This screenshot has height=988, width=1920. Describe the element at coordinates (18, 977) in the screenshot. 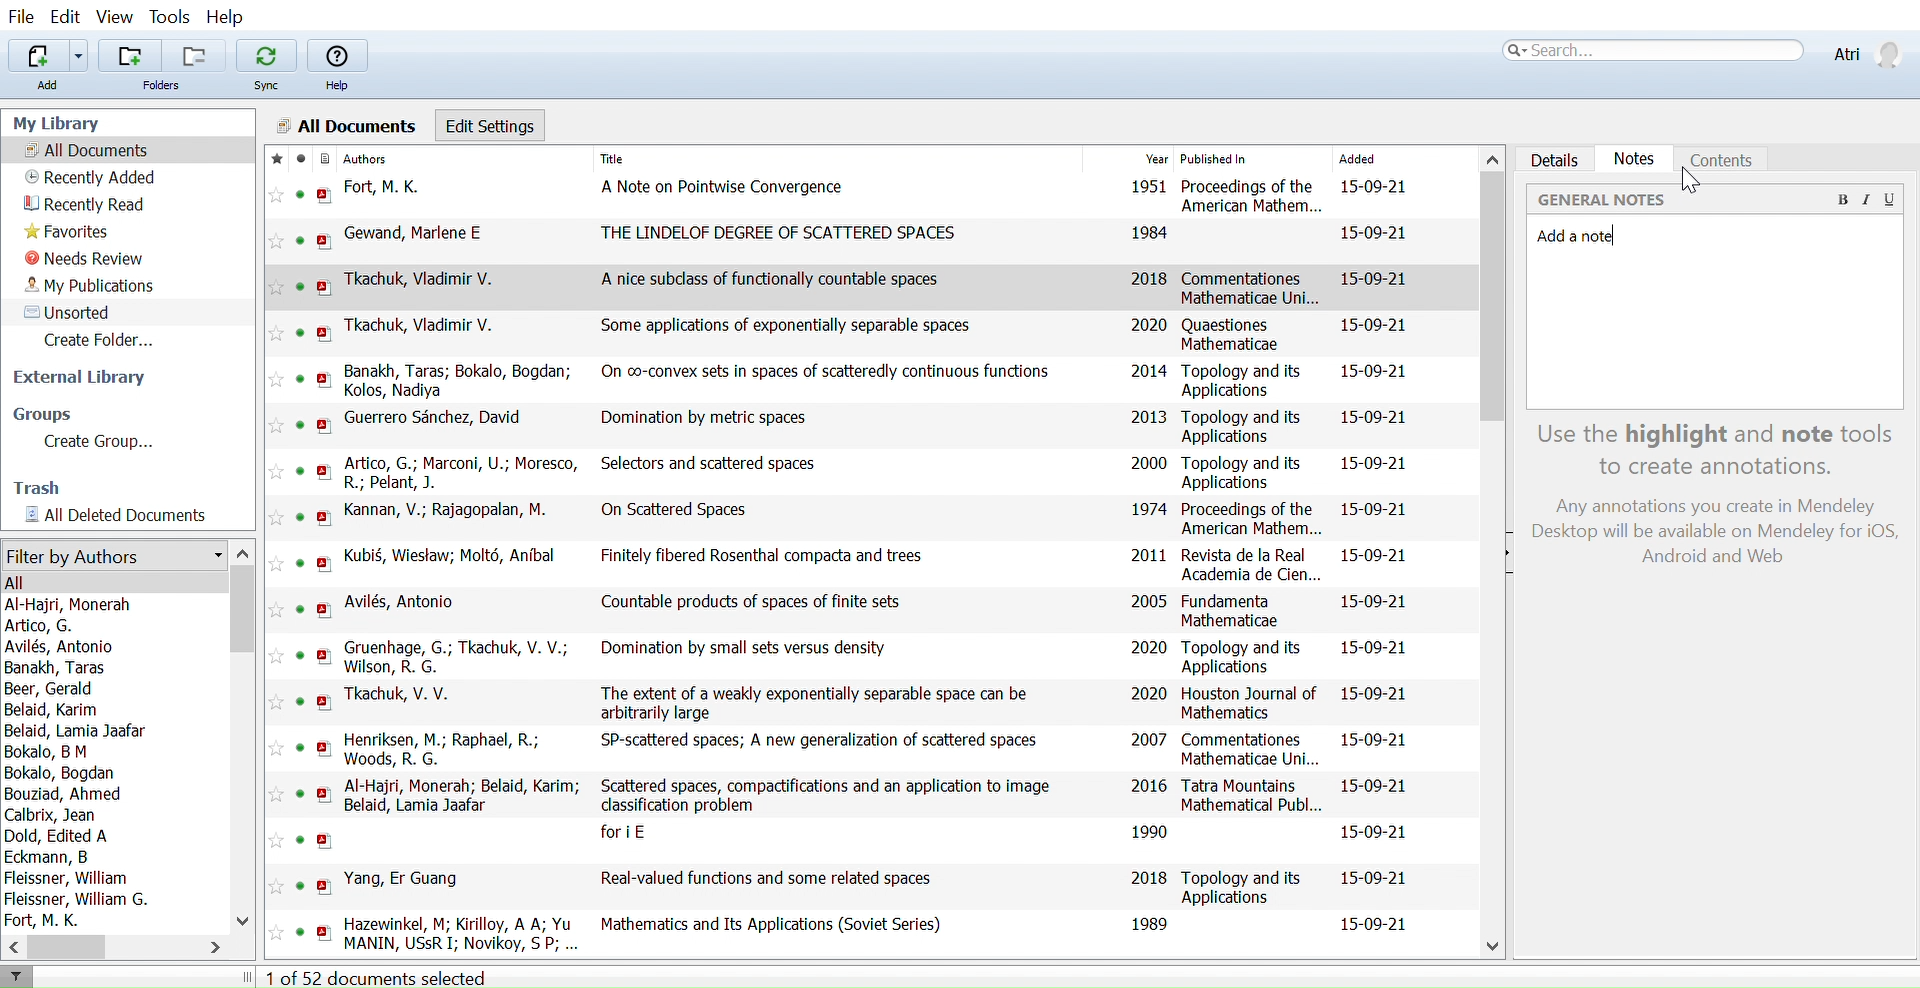

I see `Filter` at that location.